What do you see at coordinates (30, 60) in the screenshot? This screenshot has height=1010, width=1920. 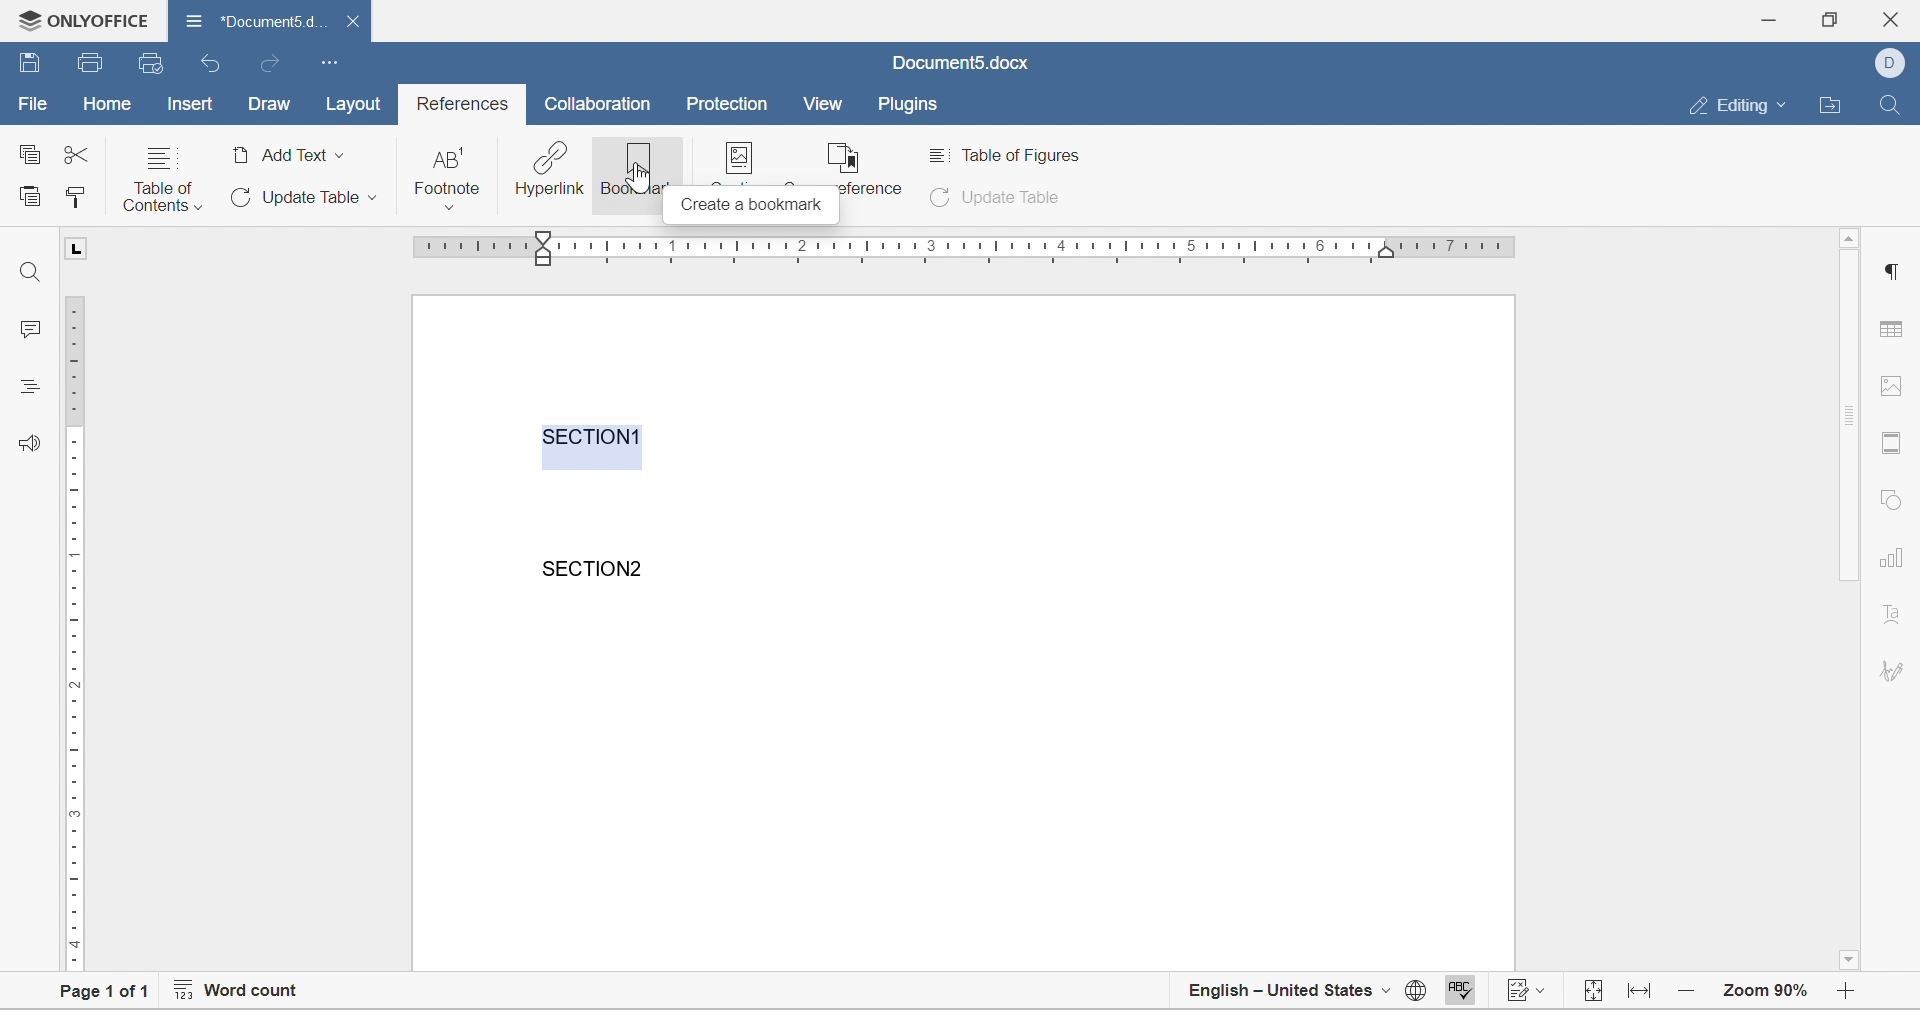 I see `save` at bounding box center [30, 60].